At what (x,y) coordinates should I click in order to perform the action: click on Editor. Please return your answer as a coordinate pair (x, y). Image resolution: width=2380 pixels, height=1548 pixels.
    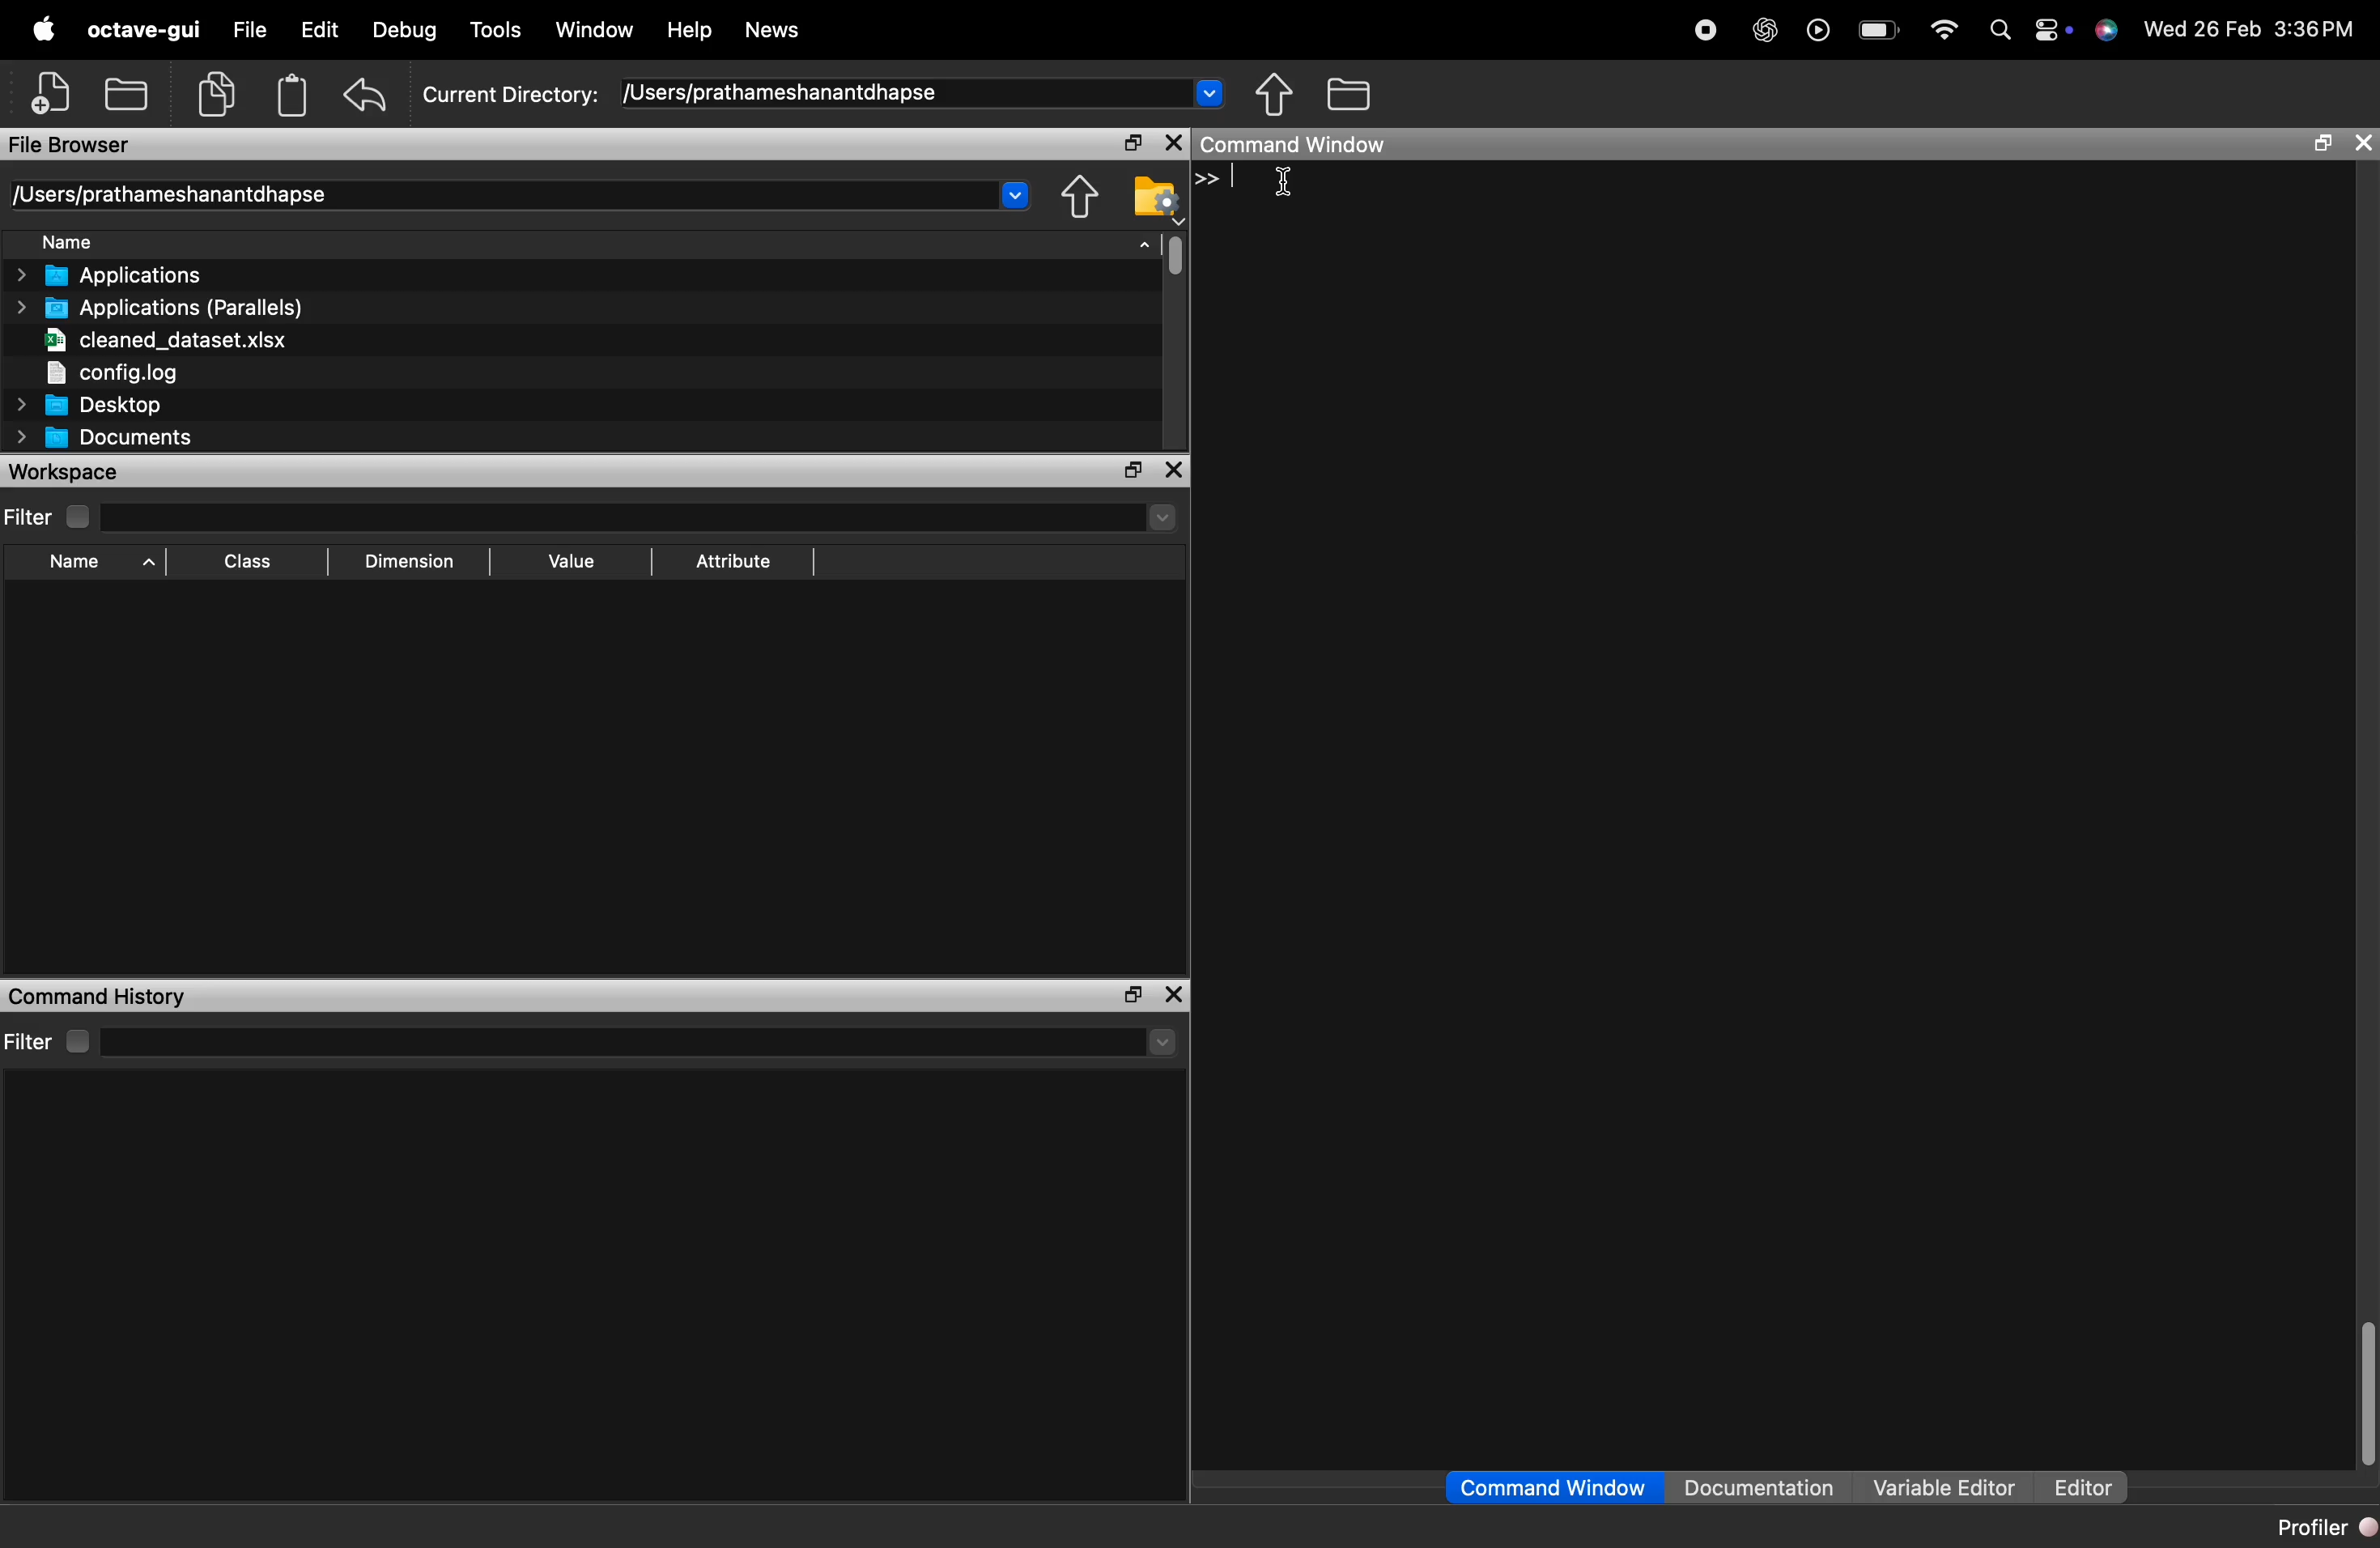
    Looking at the image, I should click on (2087, 1485).